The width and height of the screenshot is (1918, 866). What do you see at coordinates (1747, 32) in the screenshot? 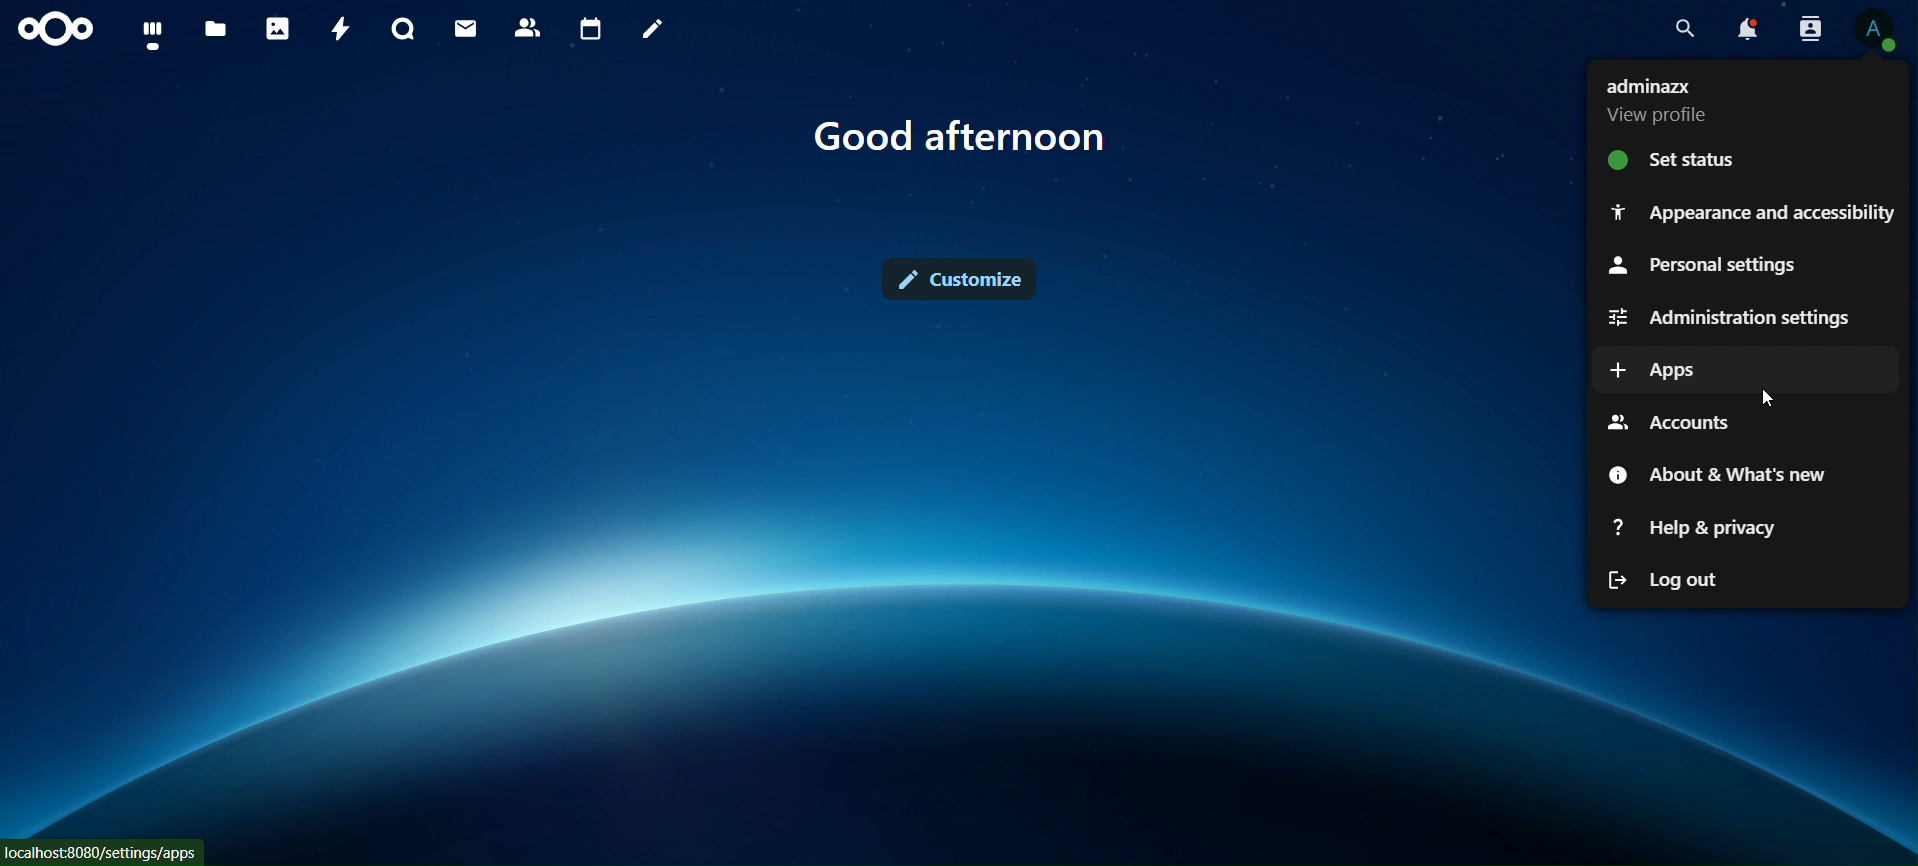
I see `notifications` at bounding box center [1747, 32].